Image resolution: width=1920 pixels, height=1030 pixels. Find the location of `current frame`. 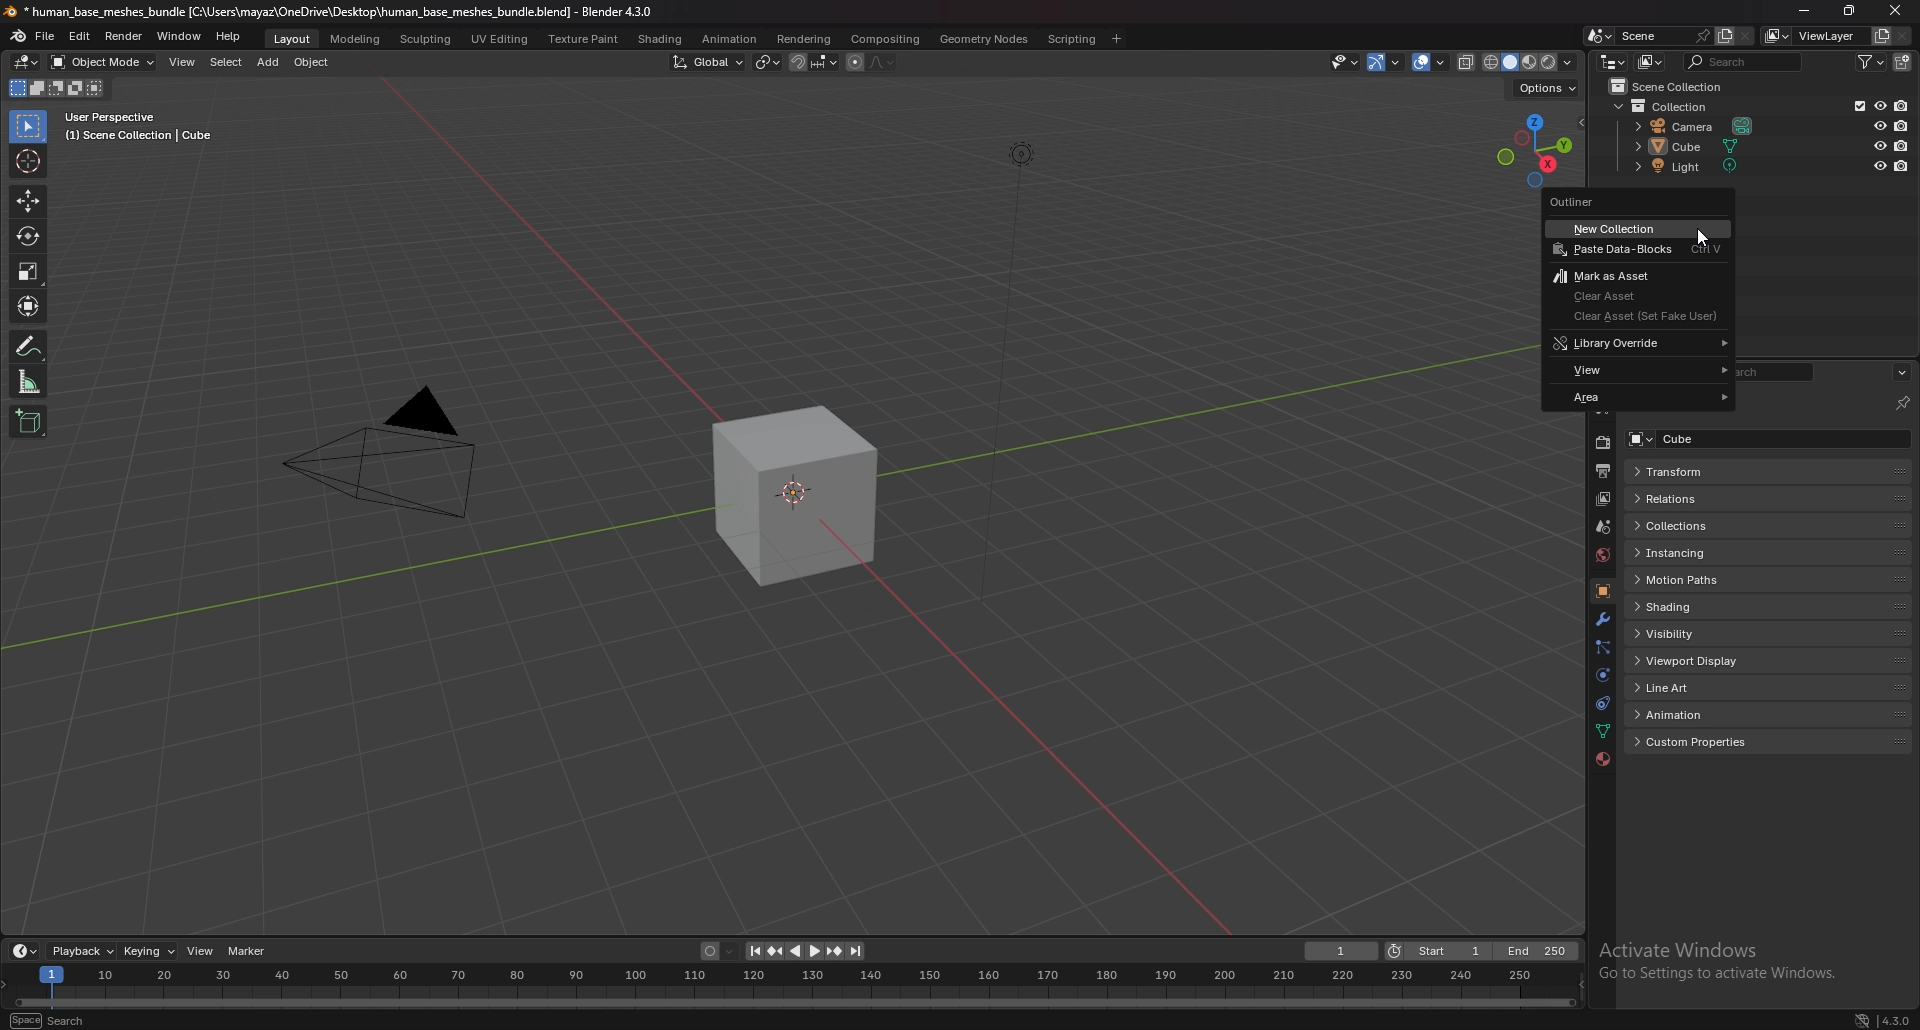

current frame is located at coordinates (1340, 952).